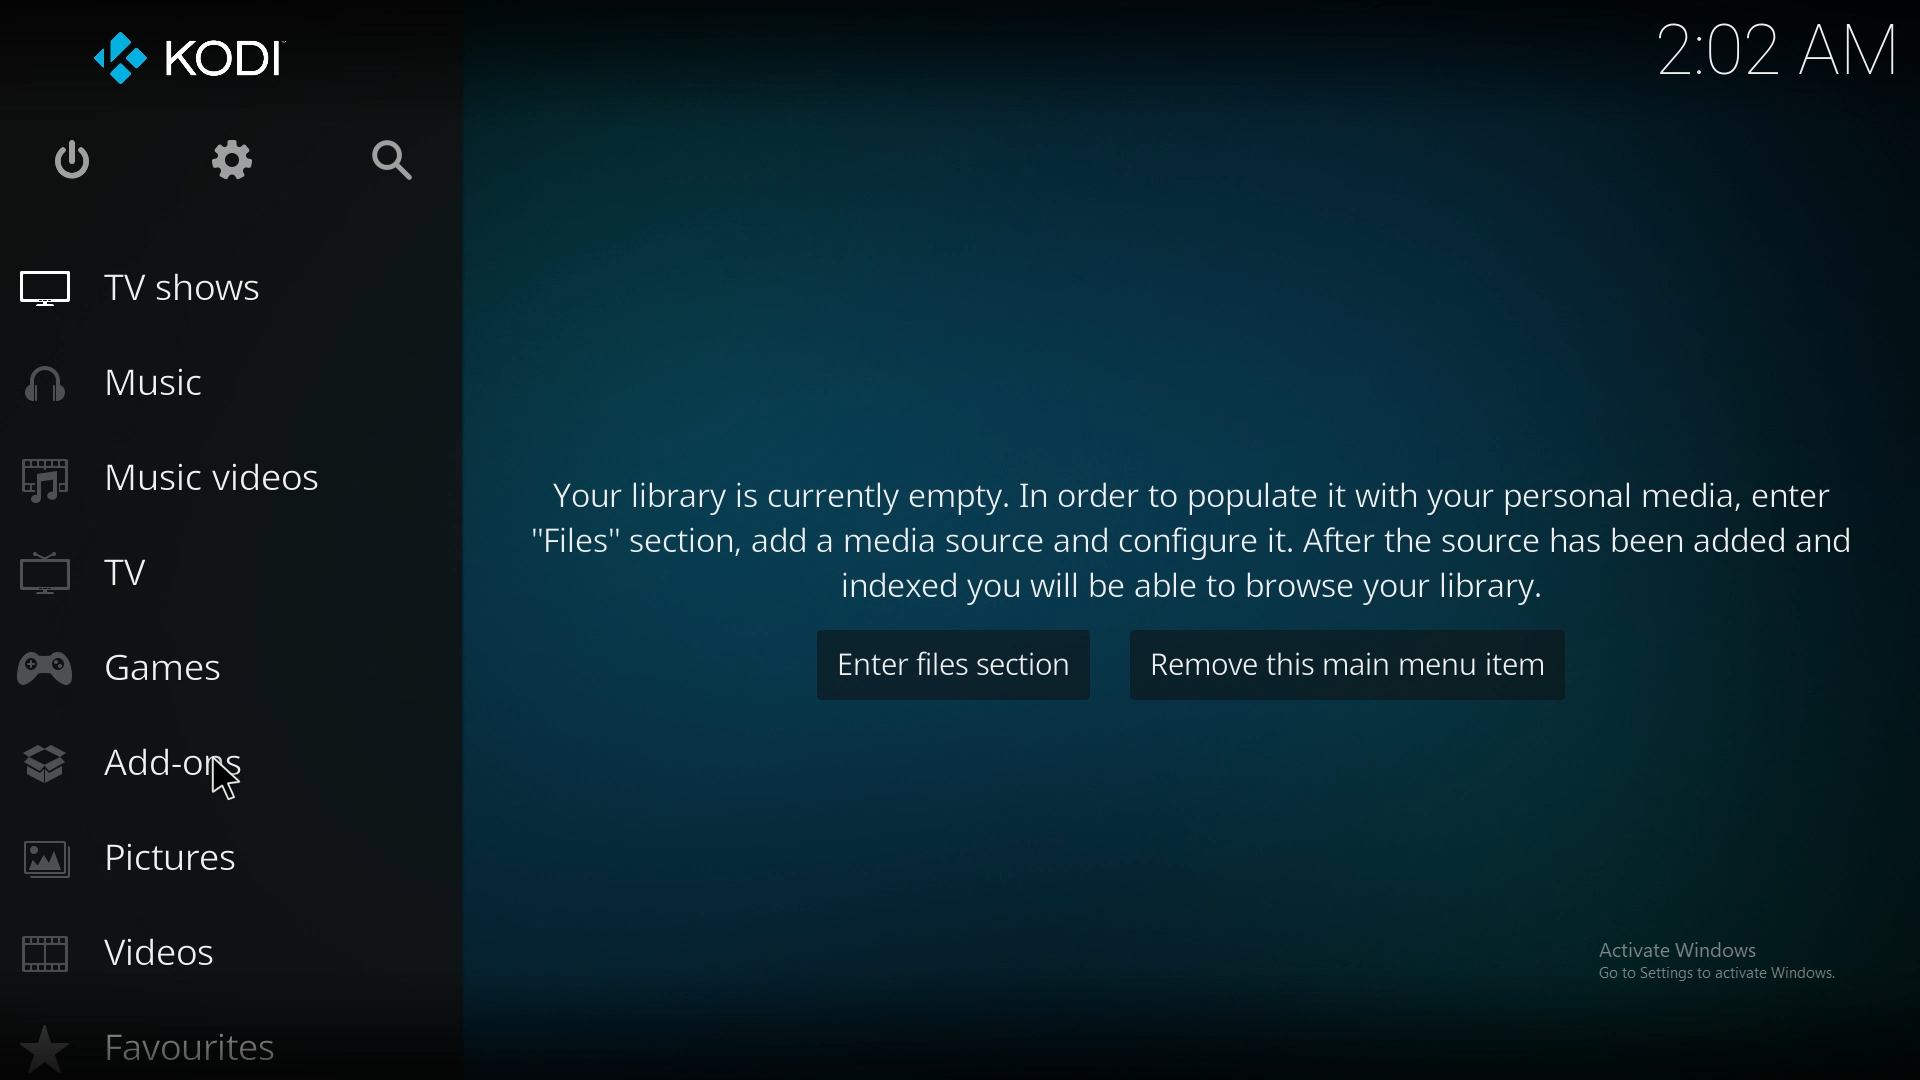 Image resolution: width=1920 pixels, height=1080 pixels. I want to click on music videos, so click(194, 478).